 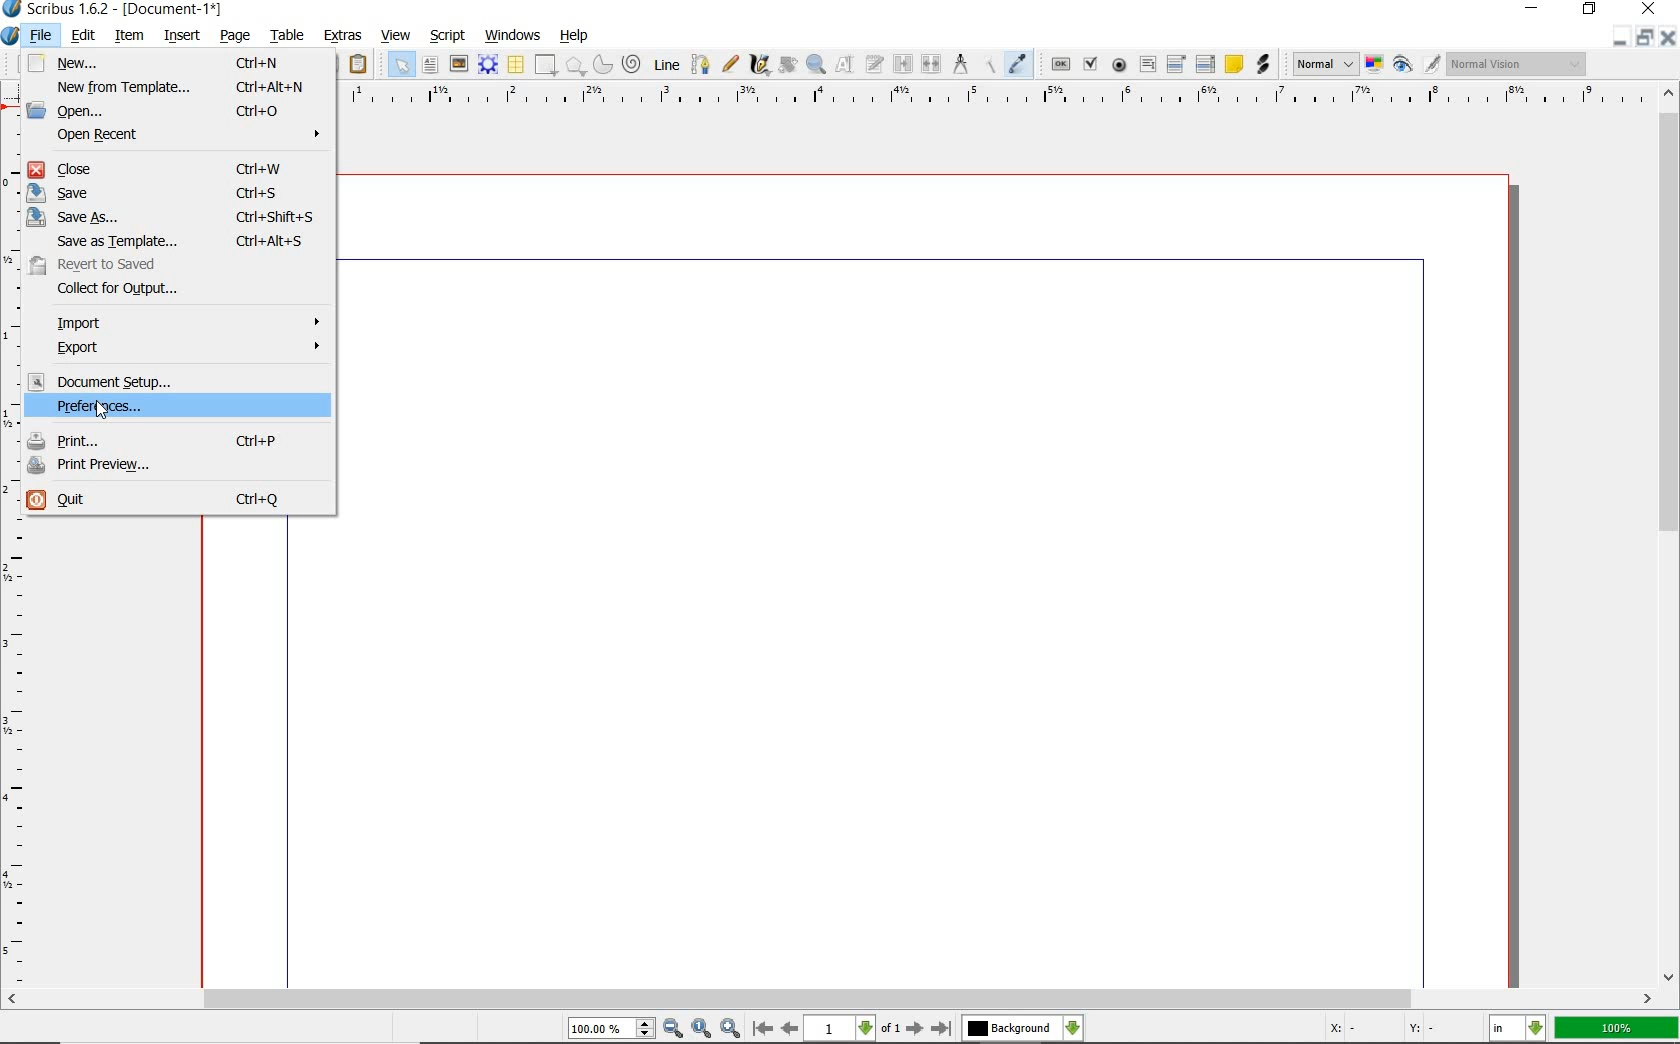 What do you see at coordinates (172, 168) in the screenshot?
I see `close` at bounding box center [172, 168].